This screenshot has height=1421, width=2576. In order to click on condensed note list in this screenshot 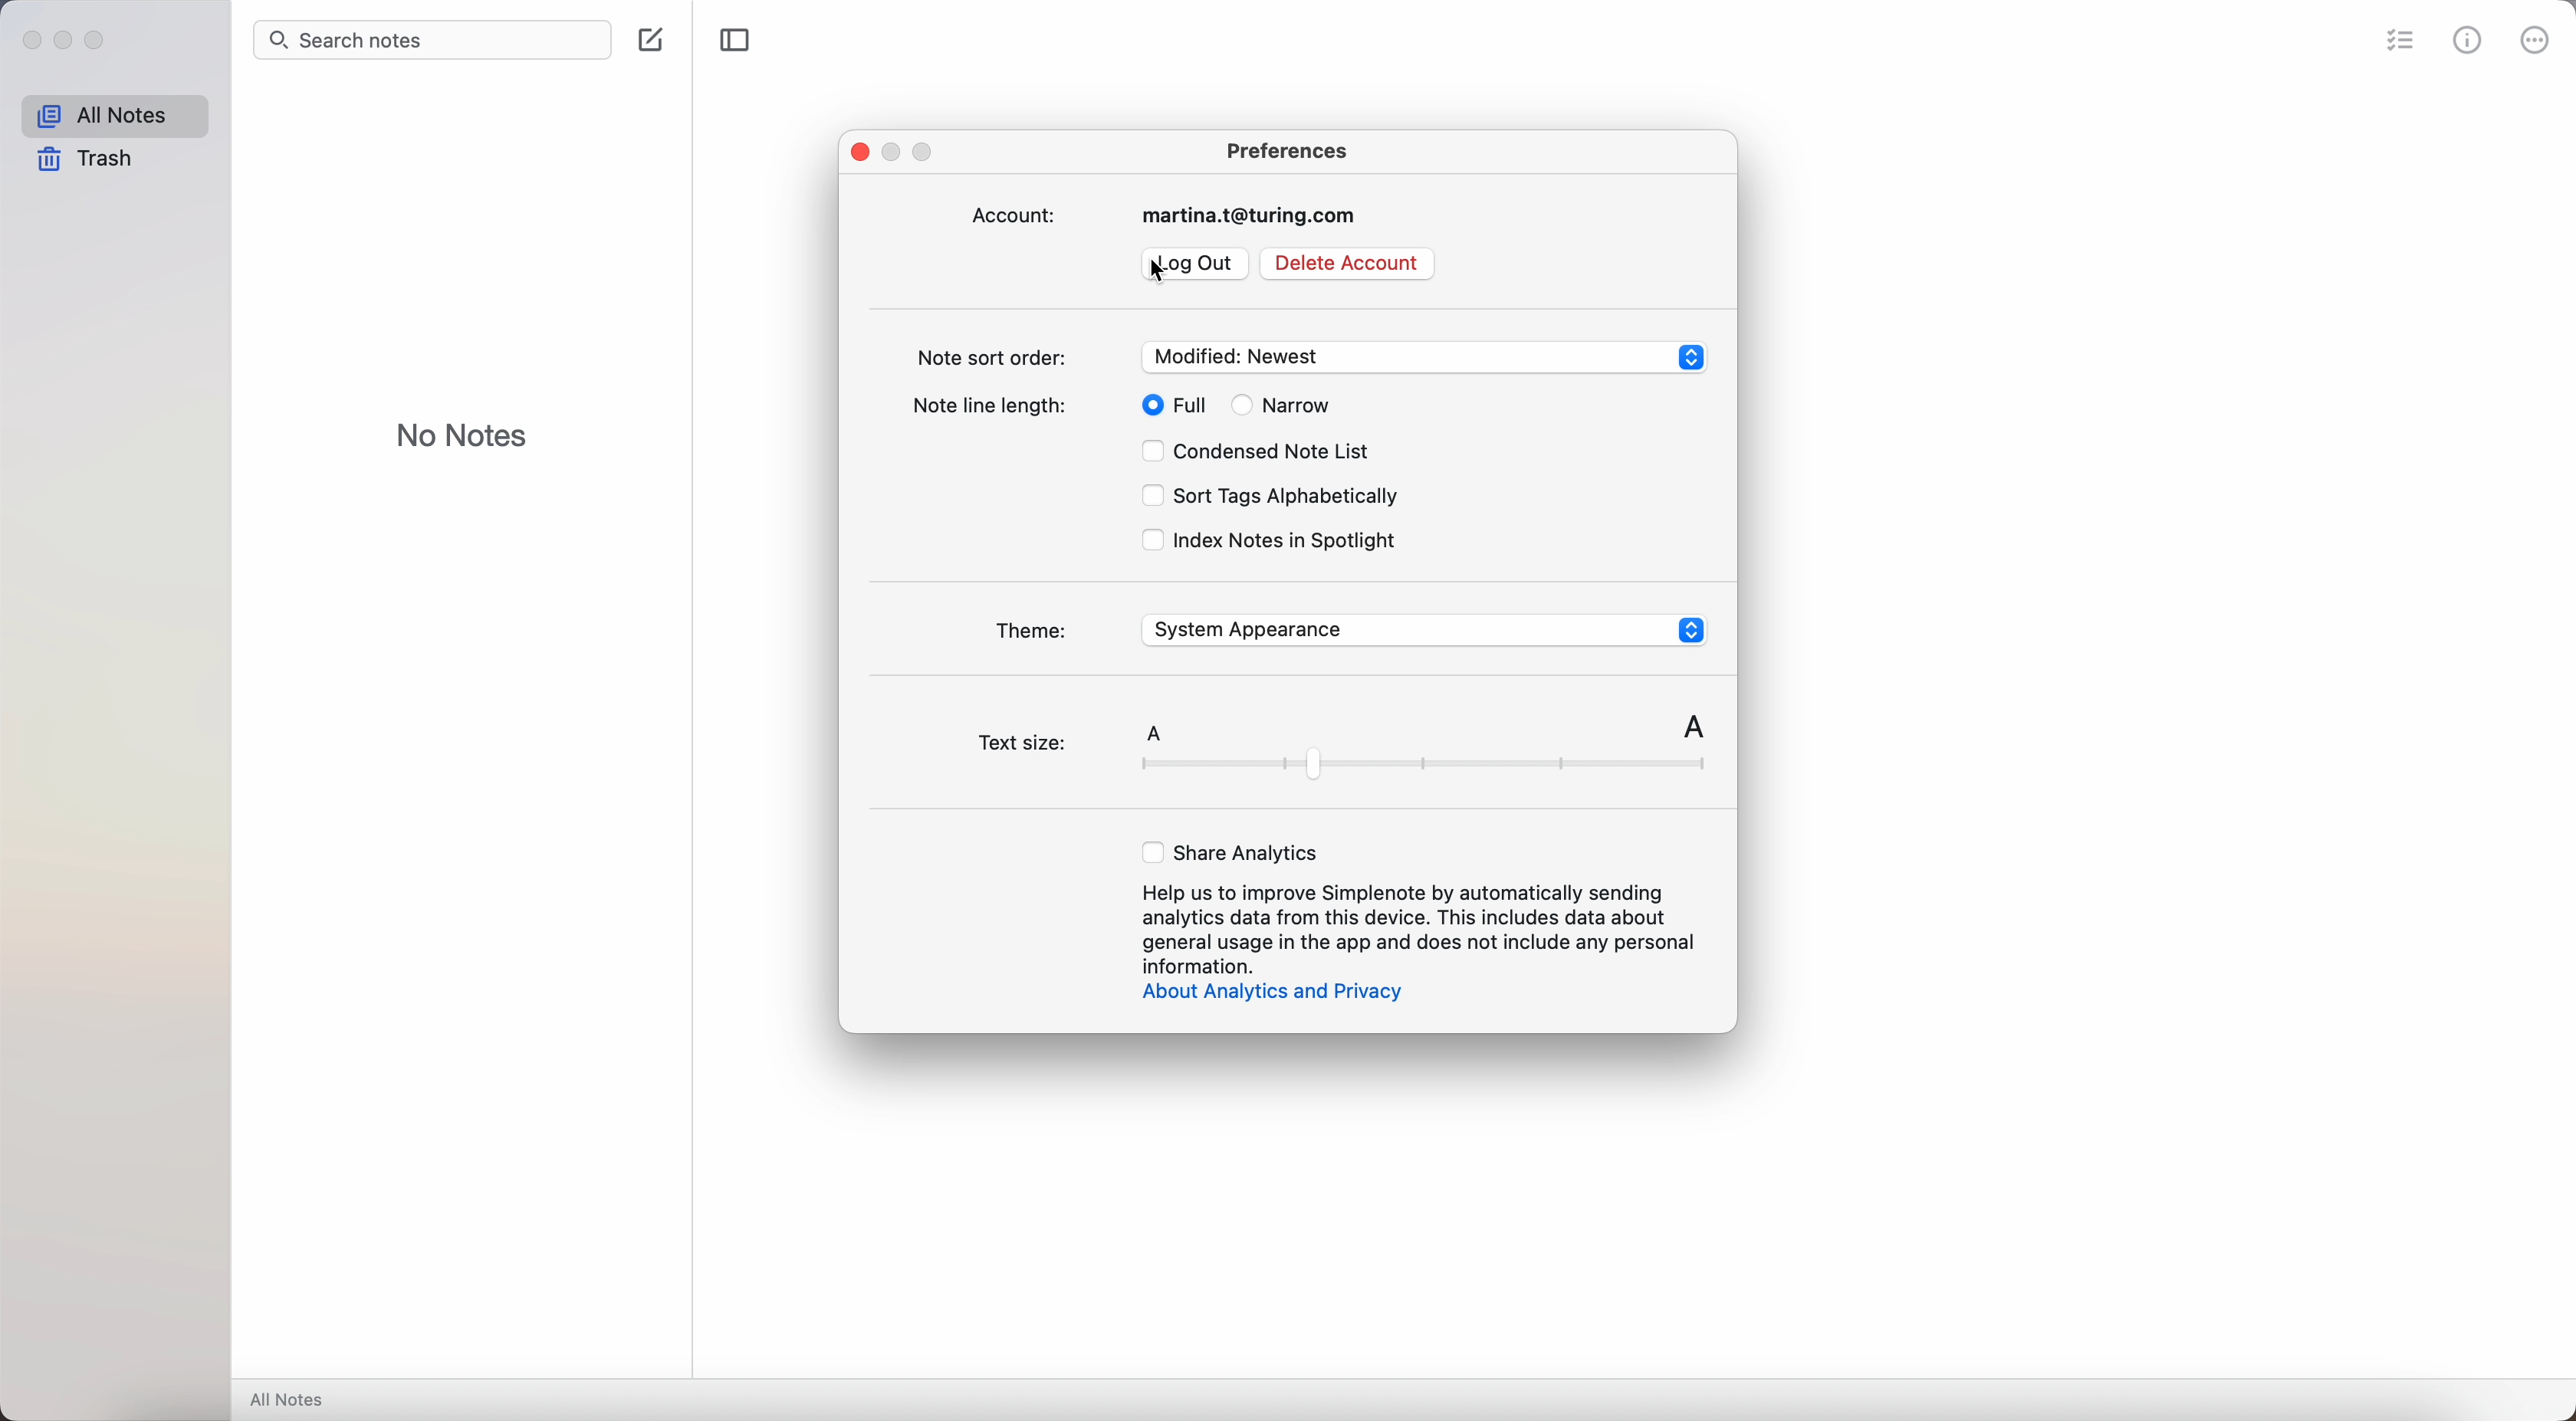, I will do `click(1287, 451)`.